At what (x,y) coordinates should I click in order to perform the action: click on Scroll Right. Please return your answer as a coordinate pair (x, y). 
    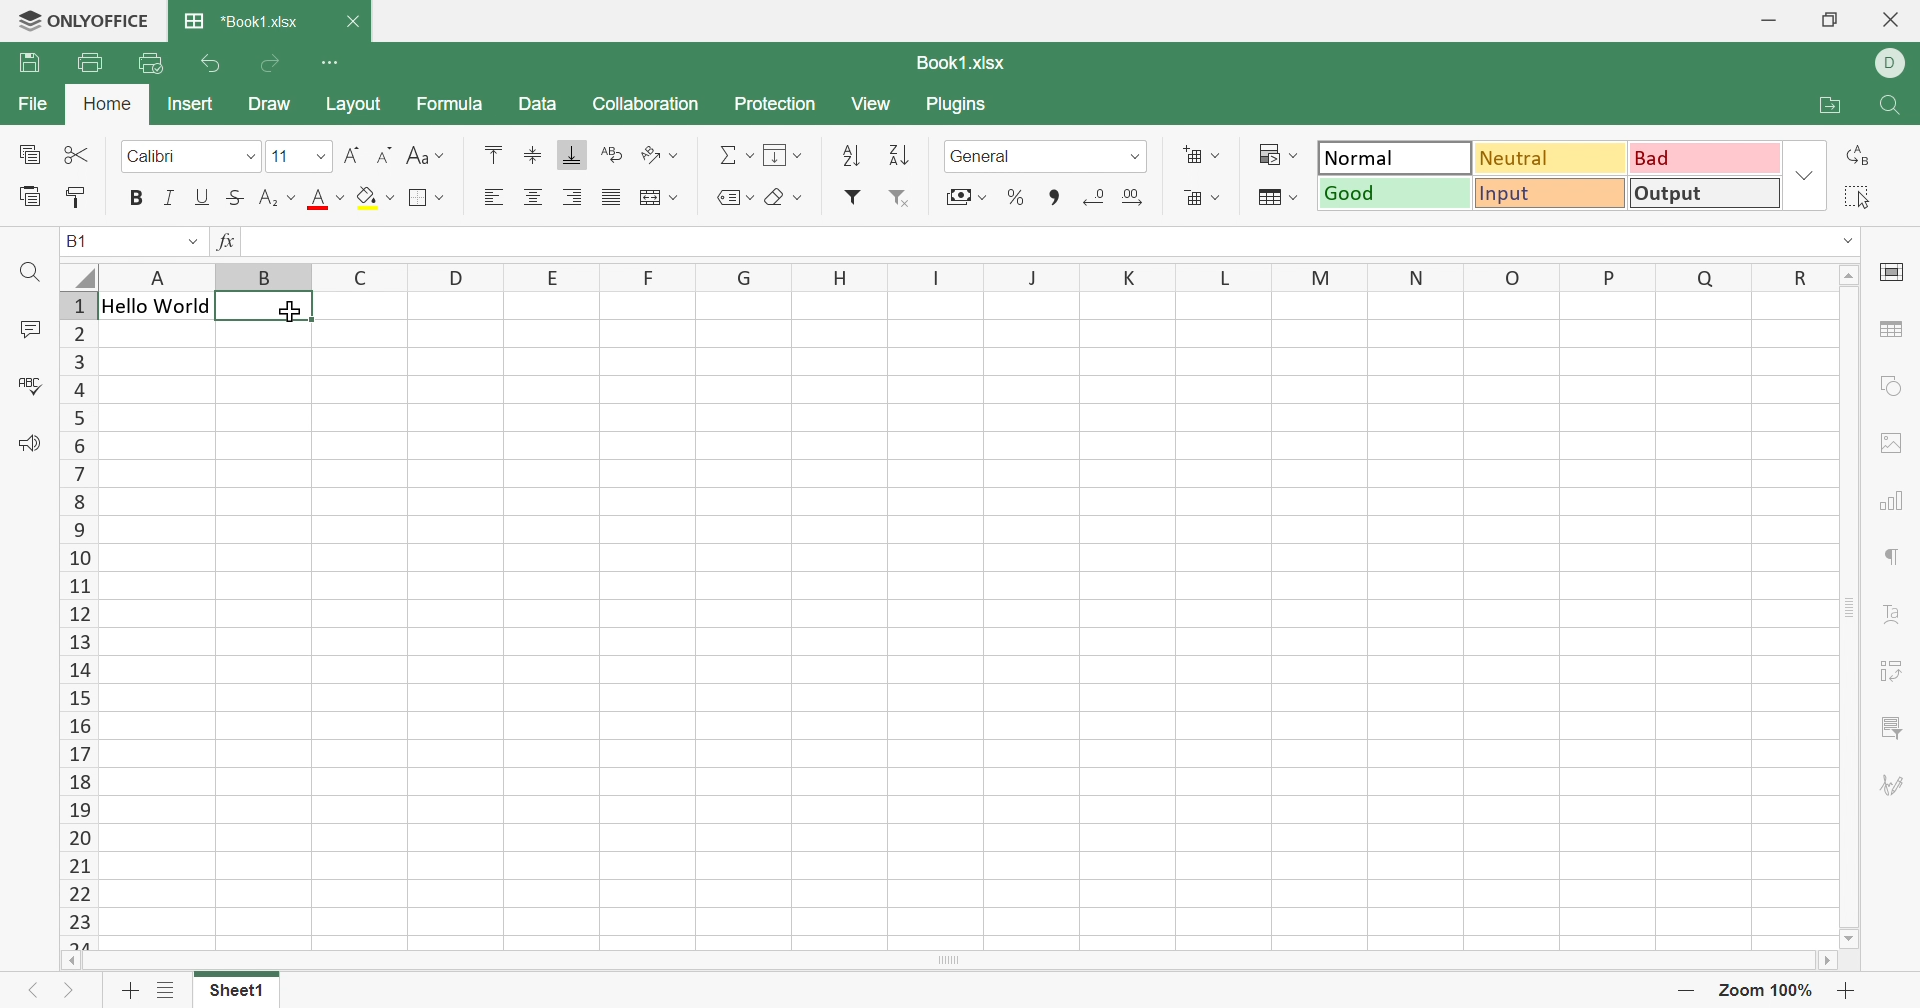
    Looking at the image, I should click on (1822, 963).